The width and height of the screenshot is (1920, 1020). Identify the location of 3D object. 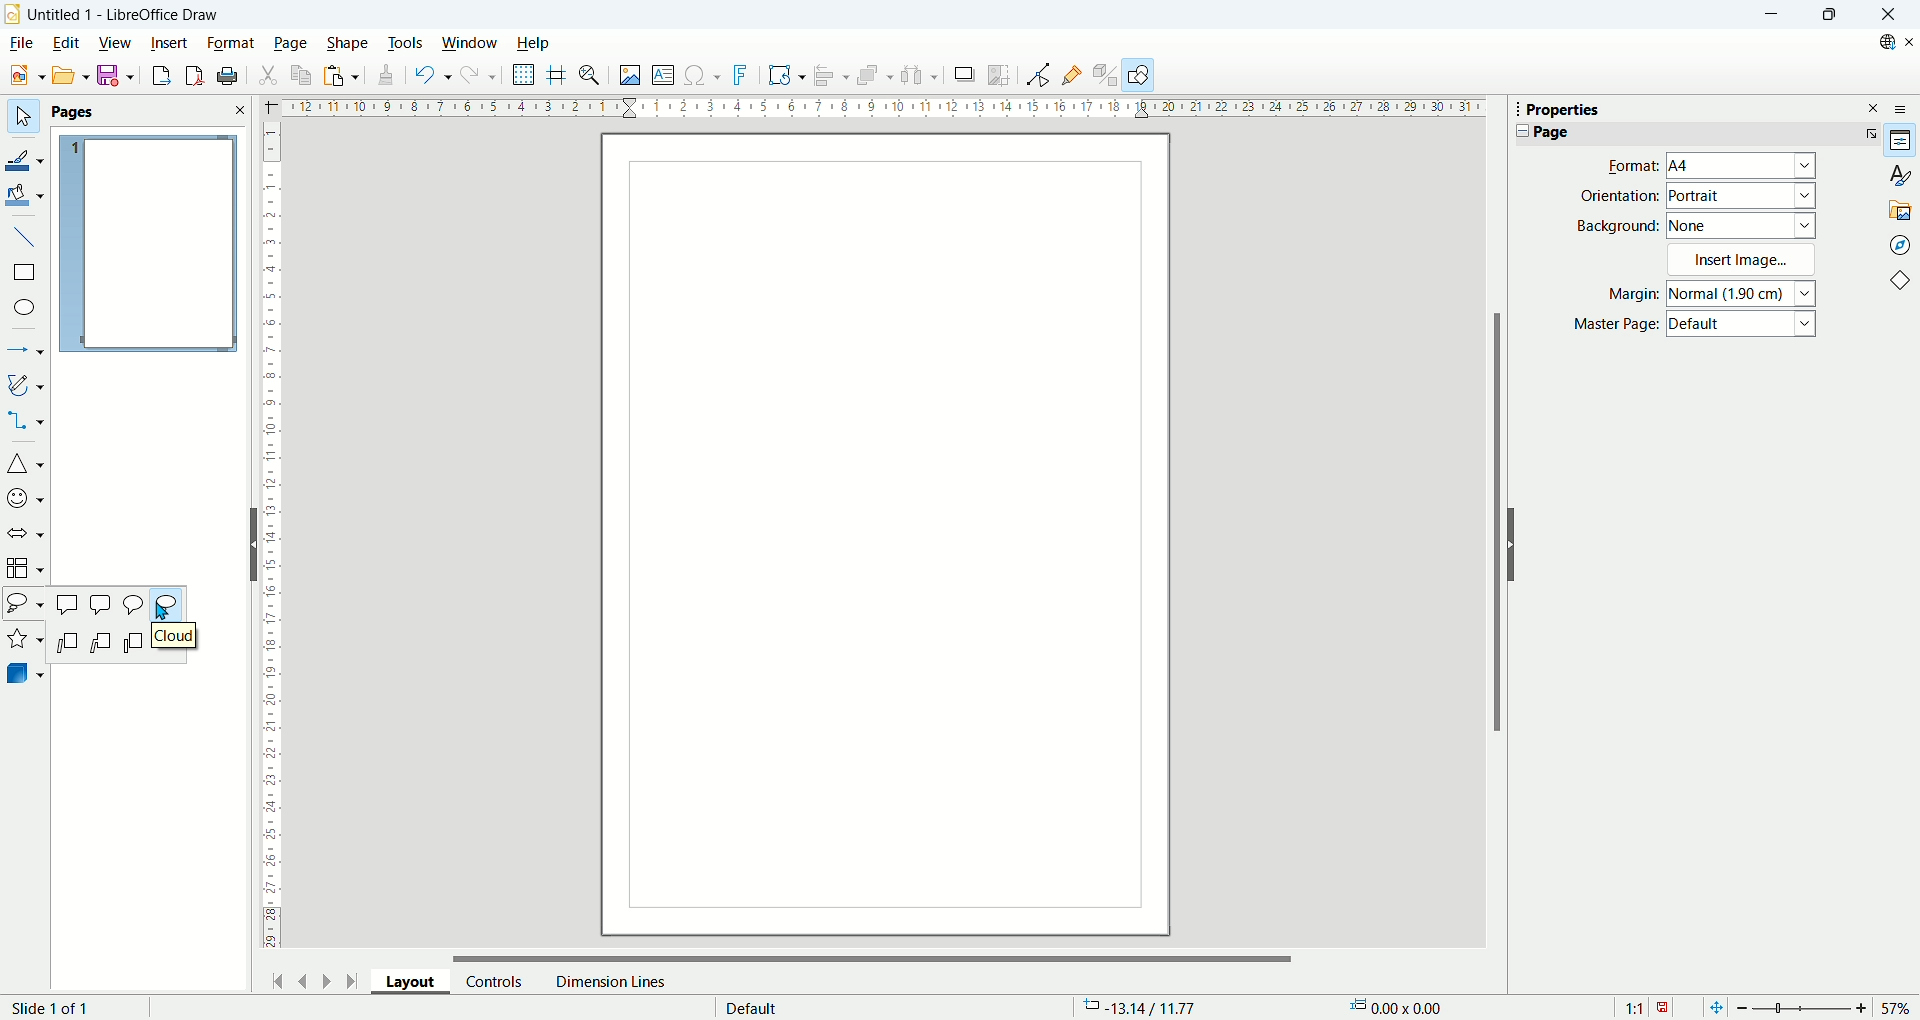
(27, 675).